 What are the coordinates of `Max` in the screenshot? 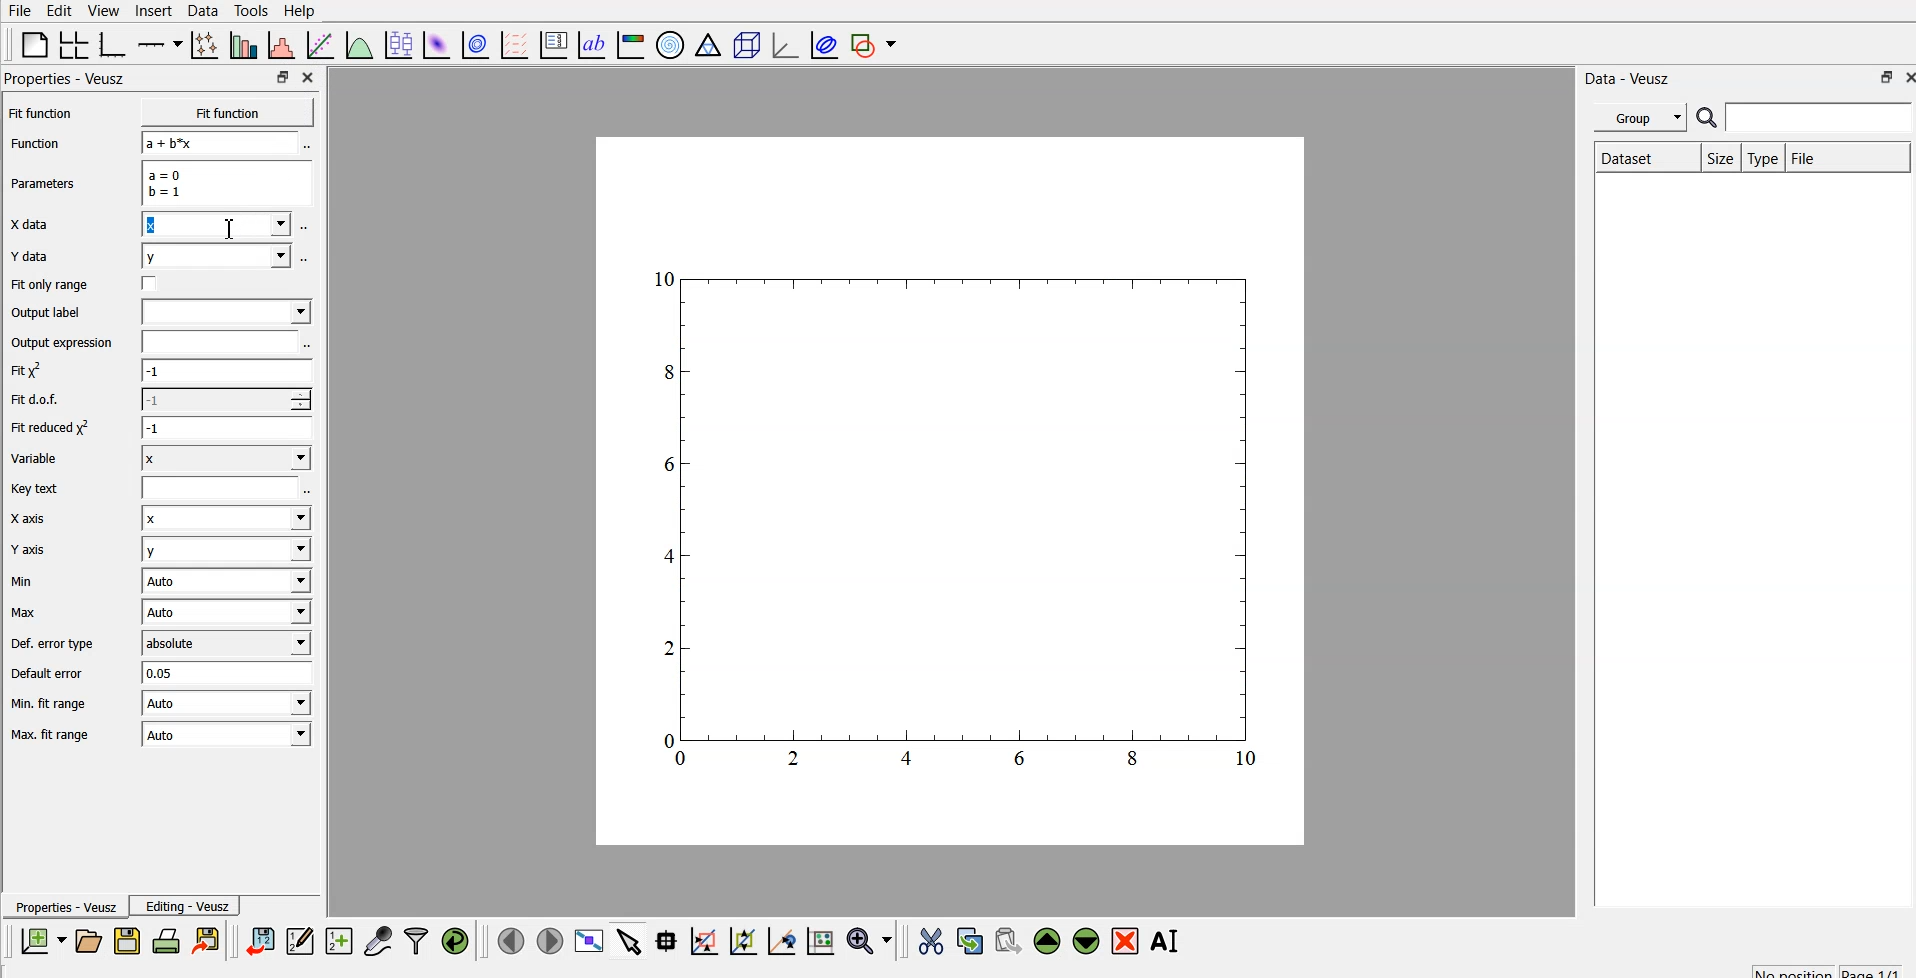 It's located at (49, 613).